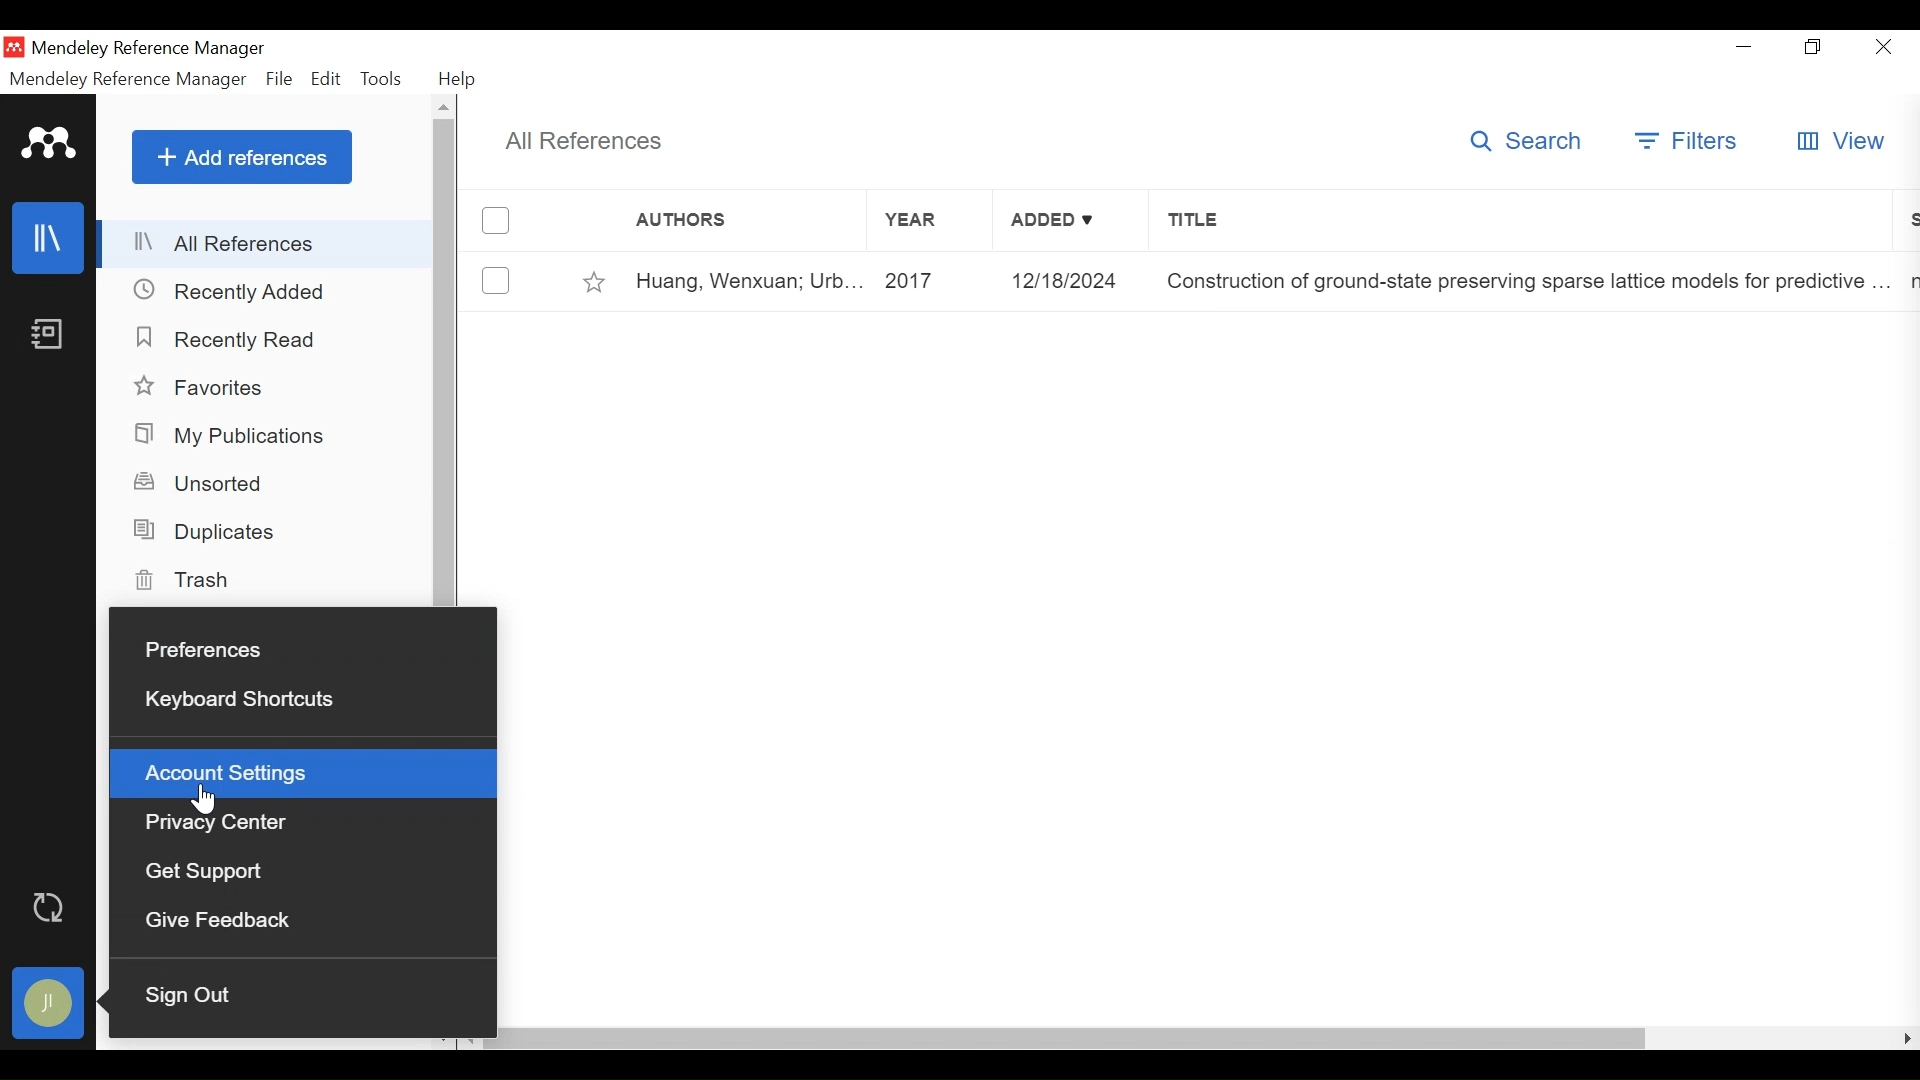 This screenshot has width=1920, height=1080. Describe the element at coordinates (493, 220) in the screenshot. I see `(un)select` at that location.